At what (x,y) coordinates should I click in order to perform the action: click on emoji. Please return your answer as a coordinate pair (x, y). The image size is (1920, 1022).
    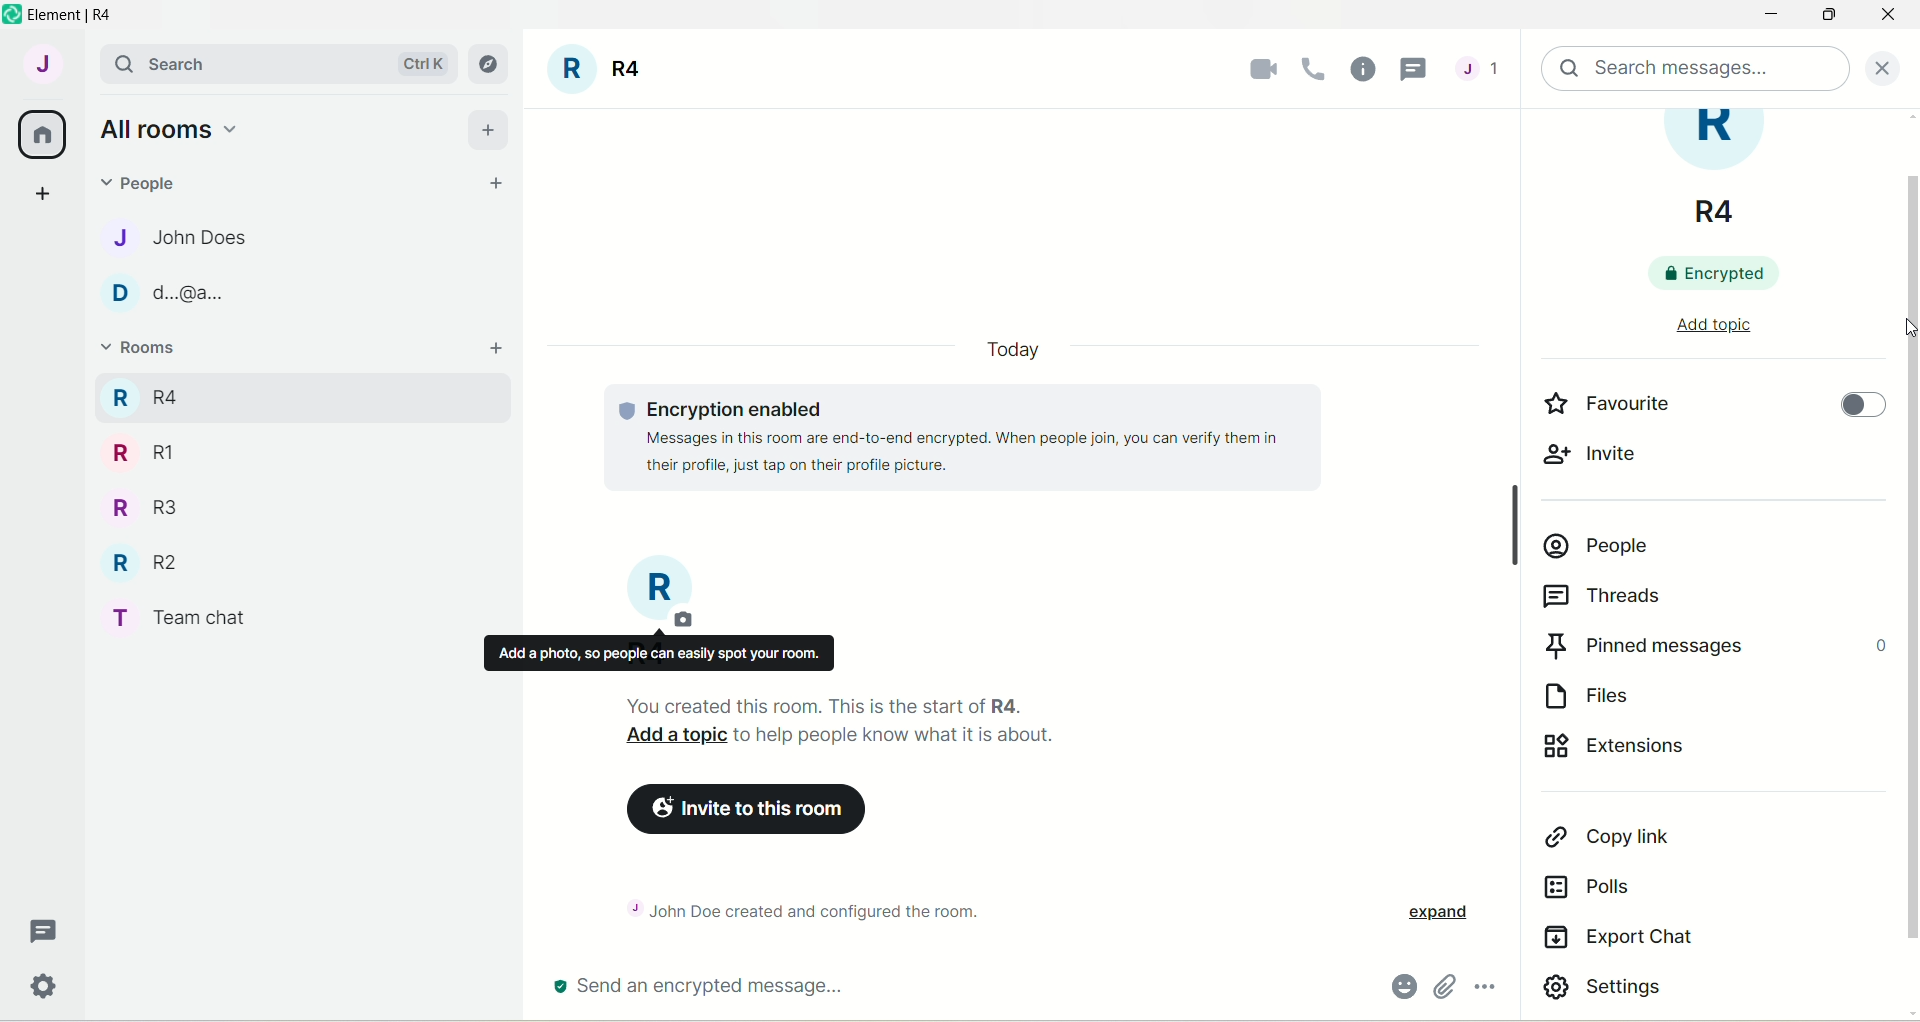
    Looking at the image, I should click on (1402, 987).